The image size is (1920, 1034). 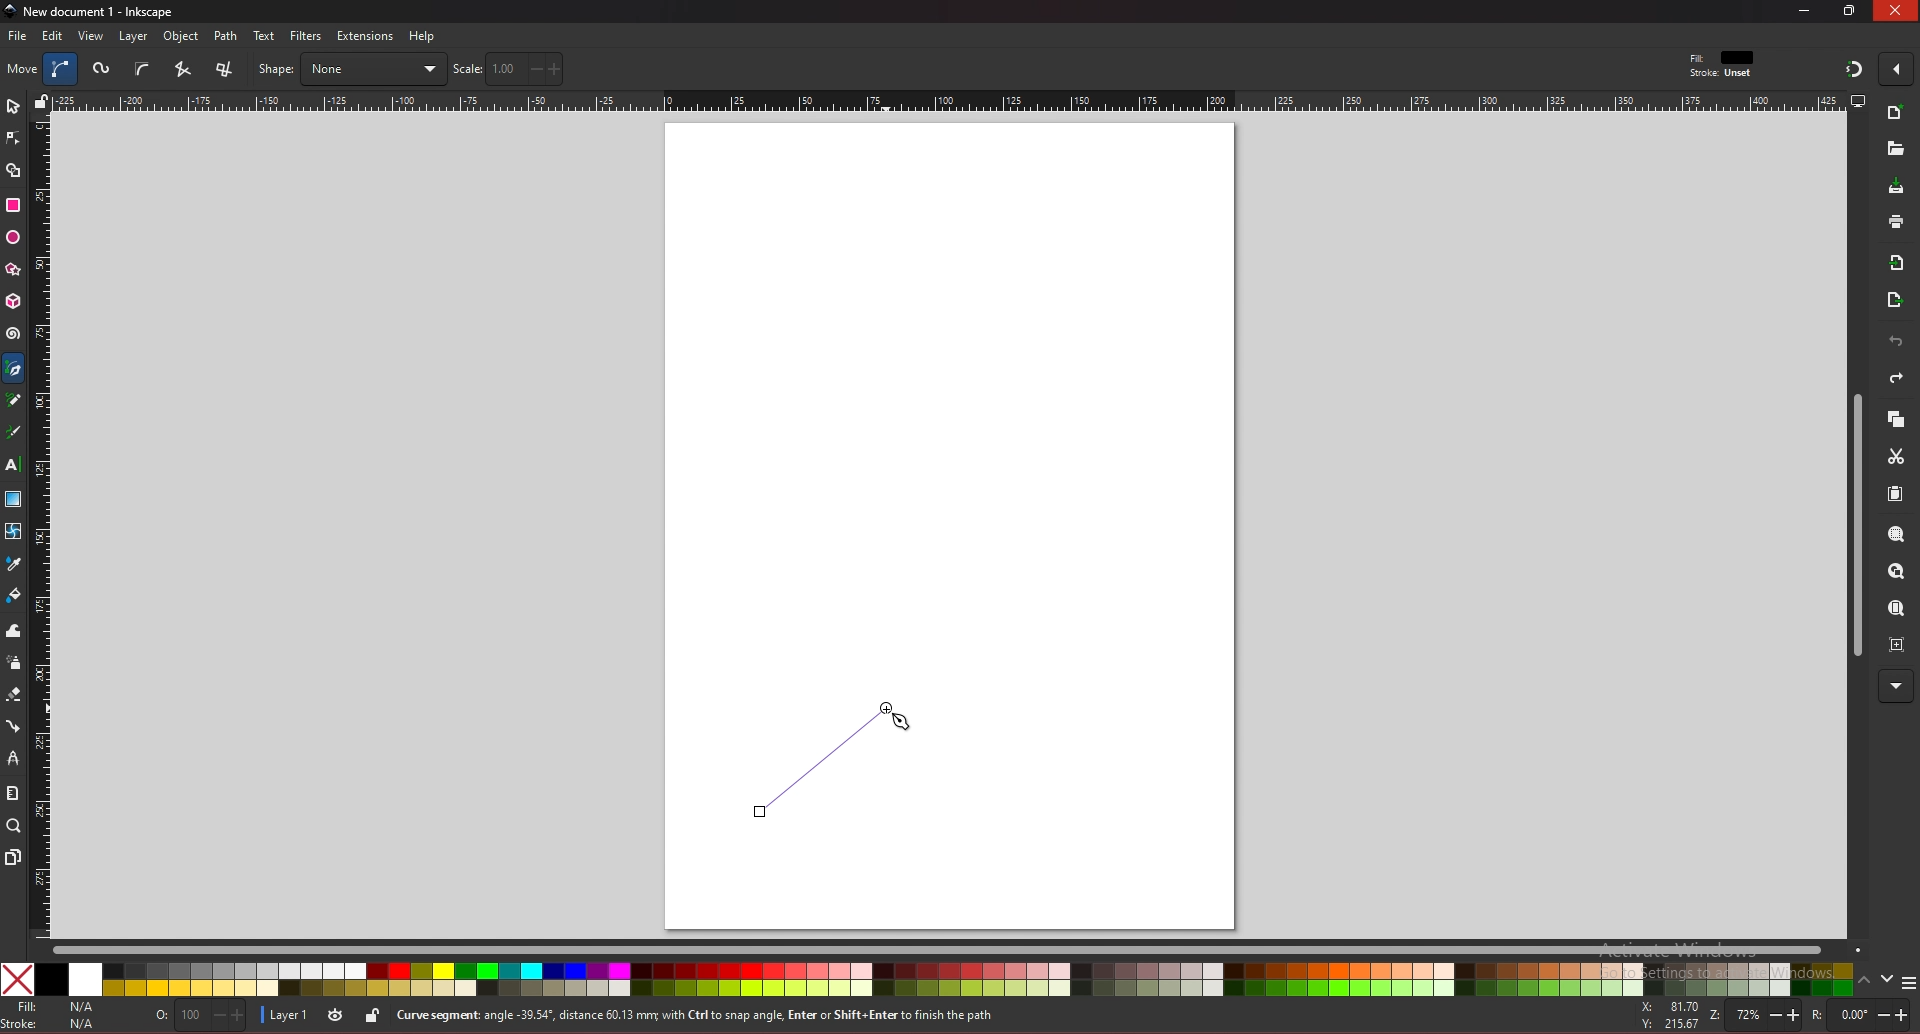 I want to click on fit, so click(x=1724, y=58).